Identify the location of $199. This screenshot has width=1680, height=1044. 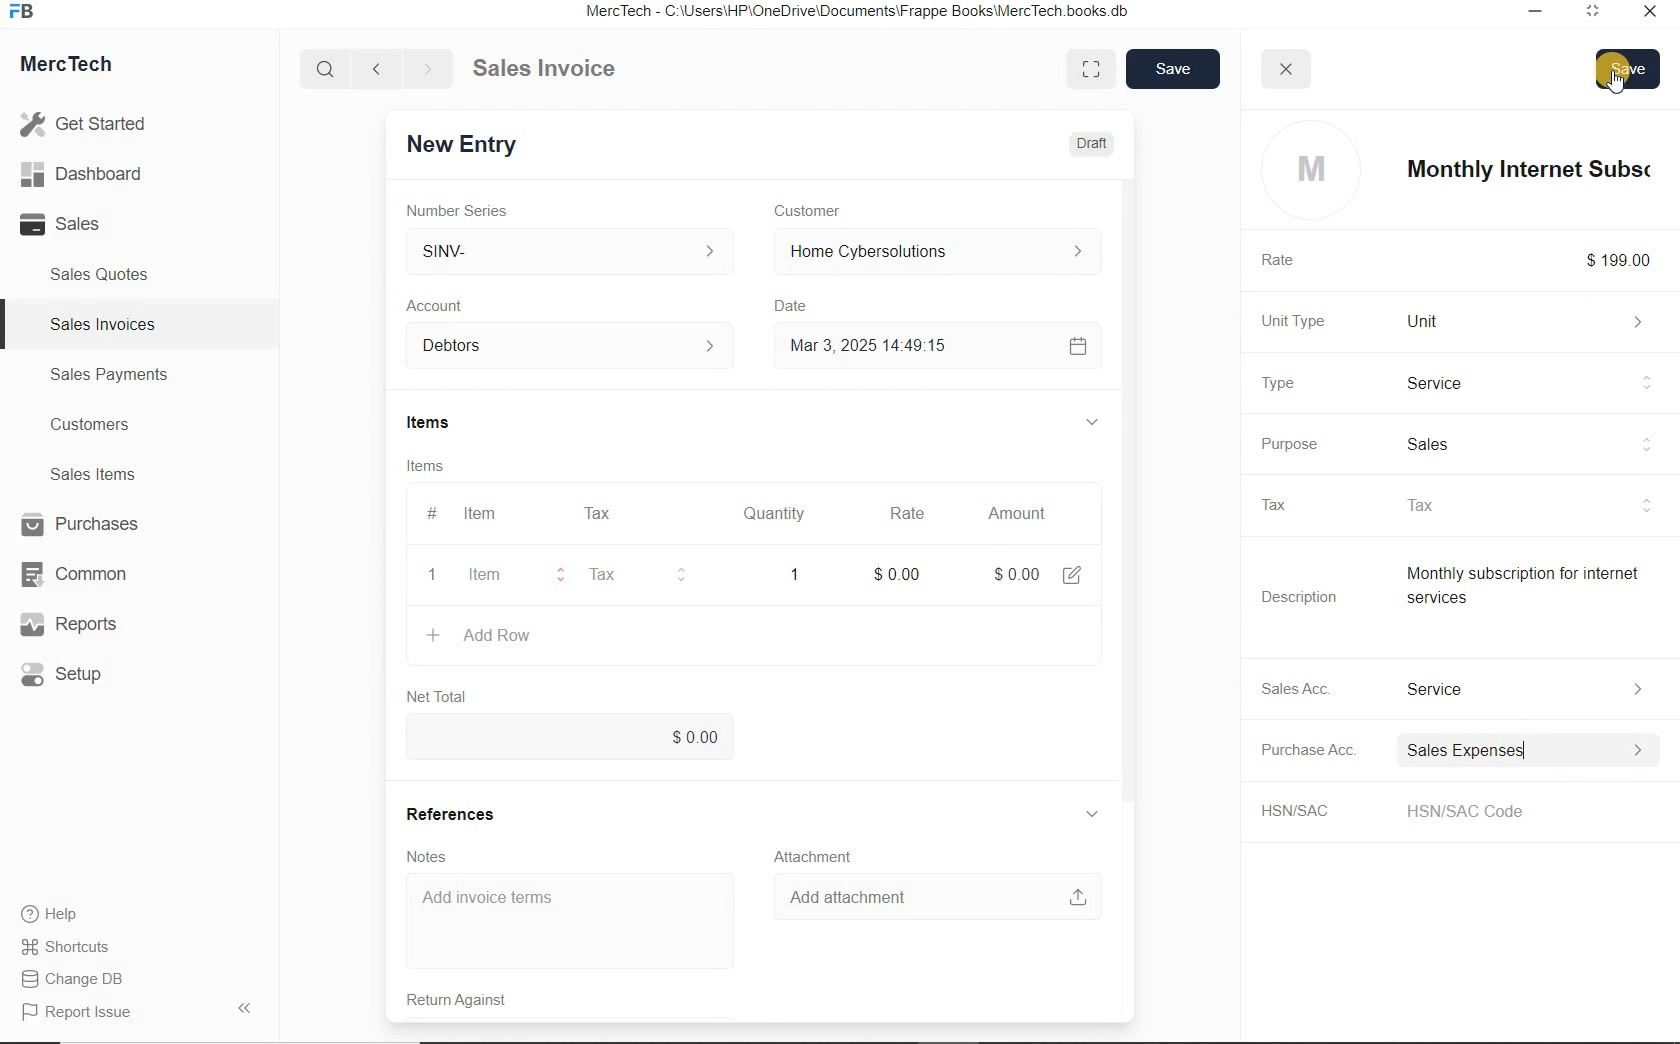
(1611, 260).